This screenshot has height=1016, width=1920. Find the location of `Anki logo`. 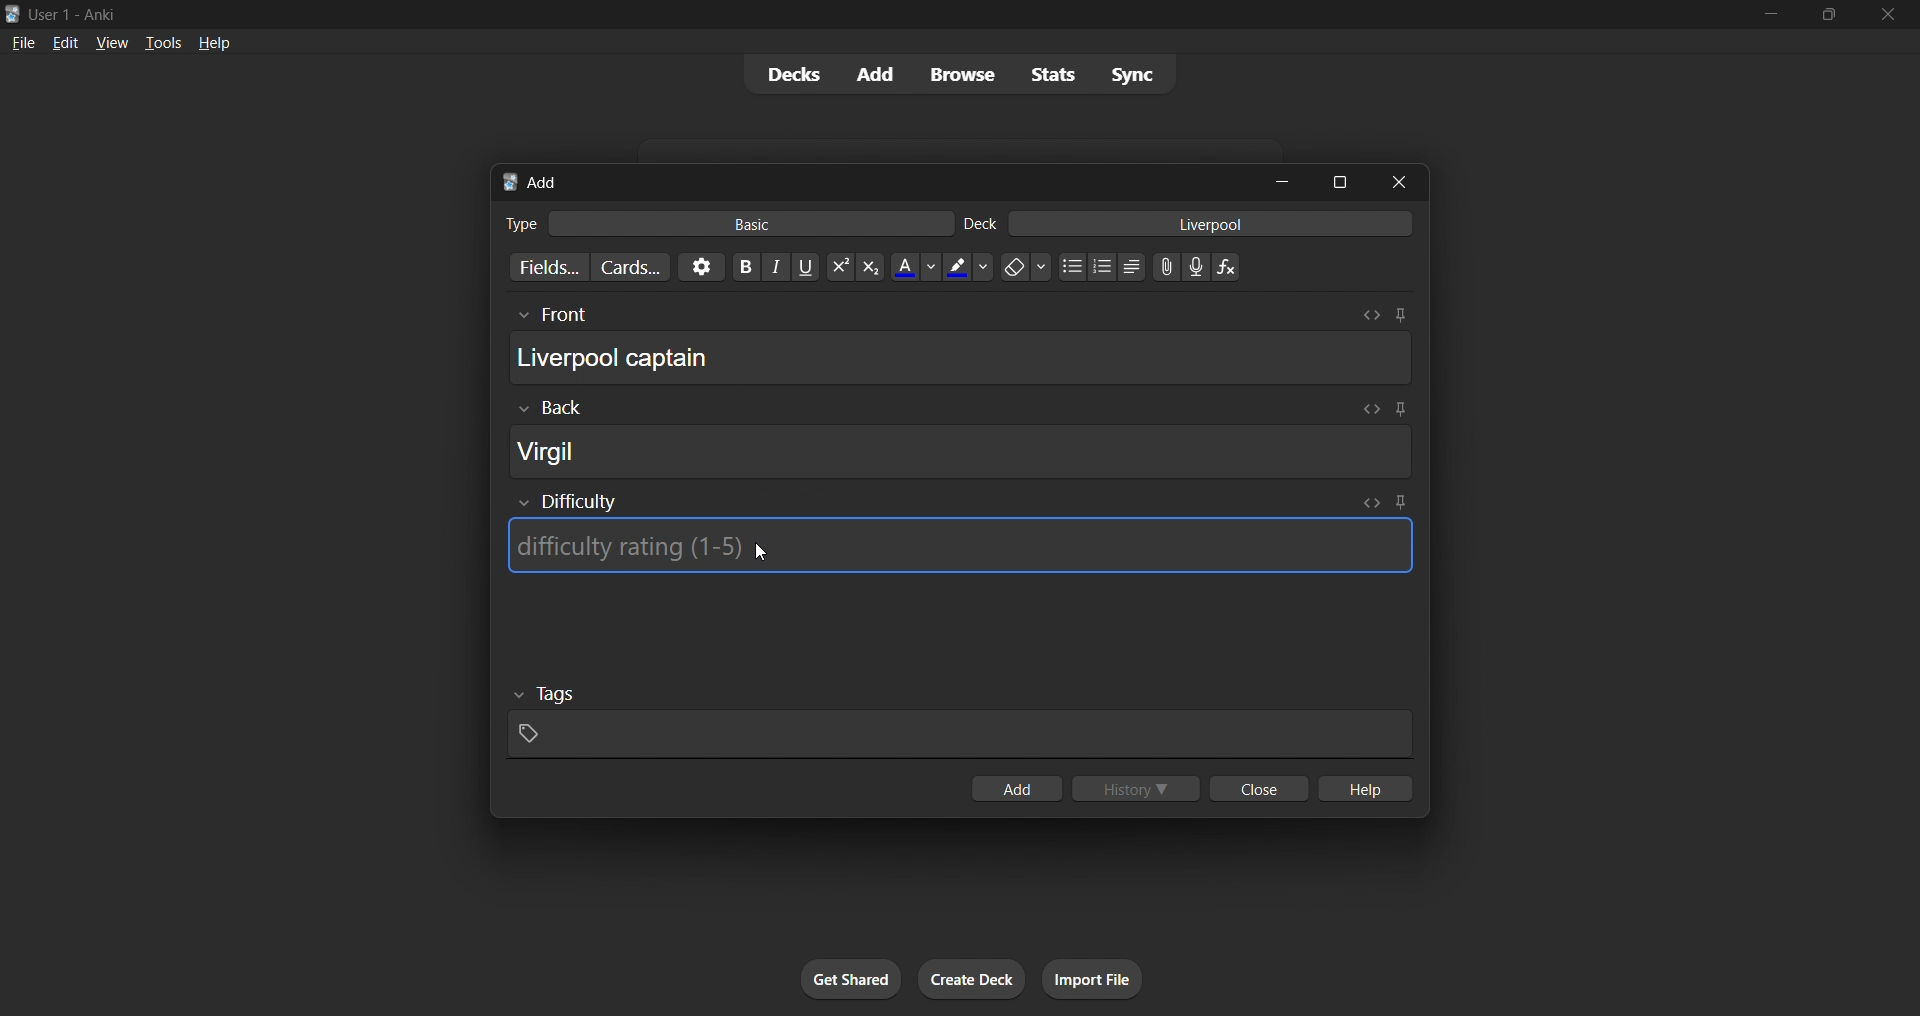

Anki logo is located at coordinates (510, 182).